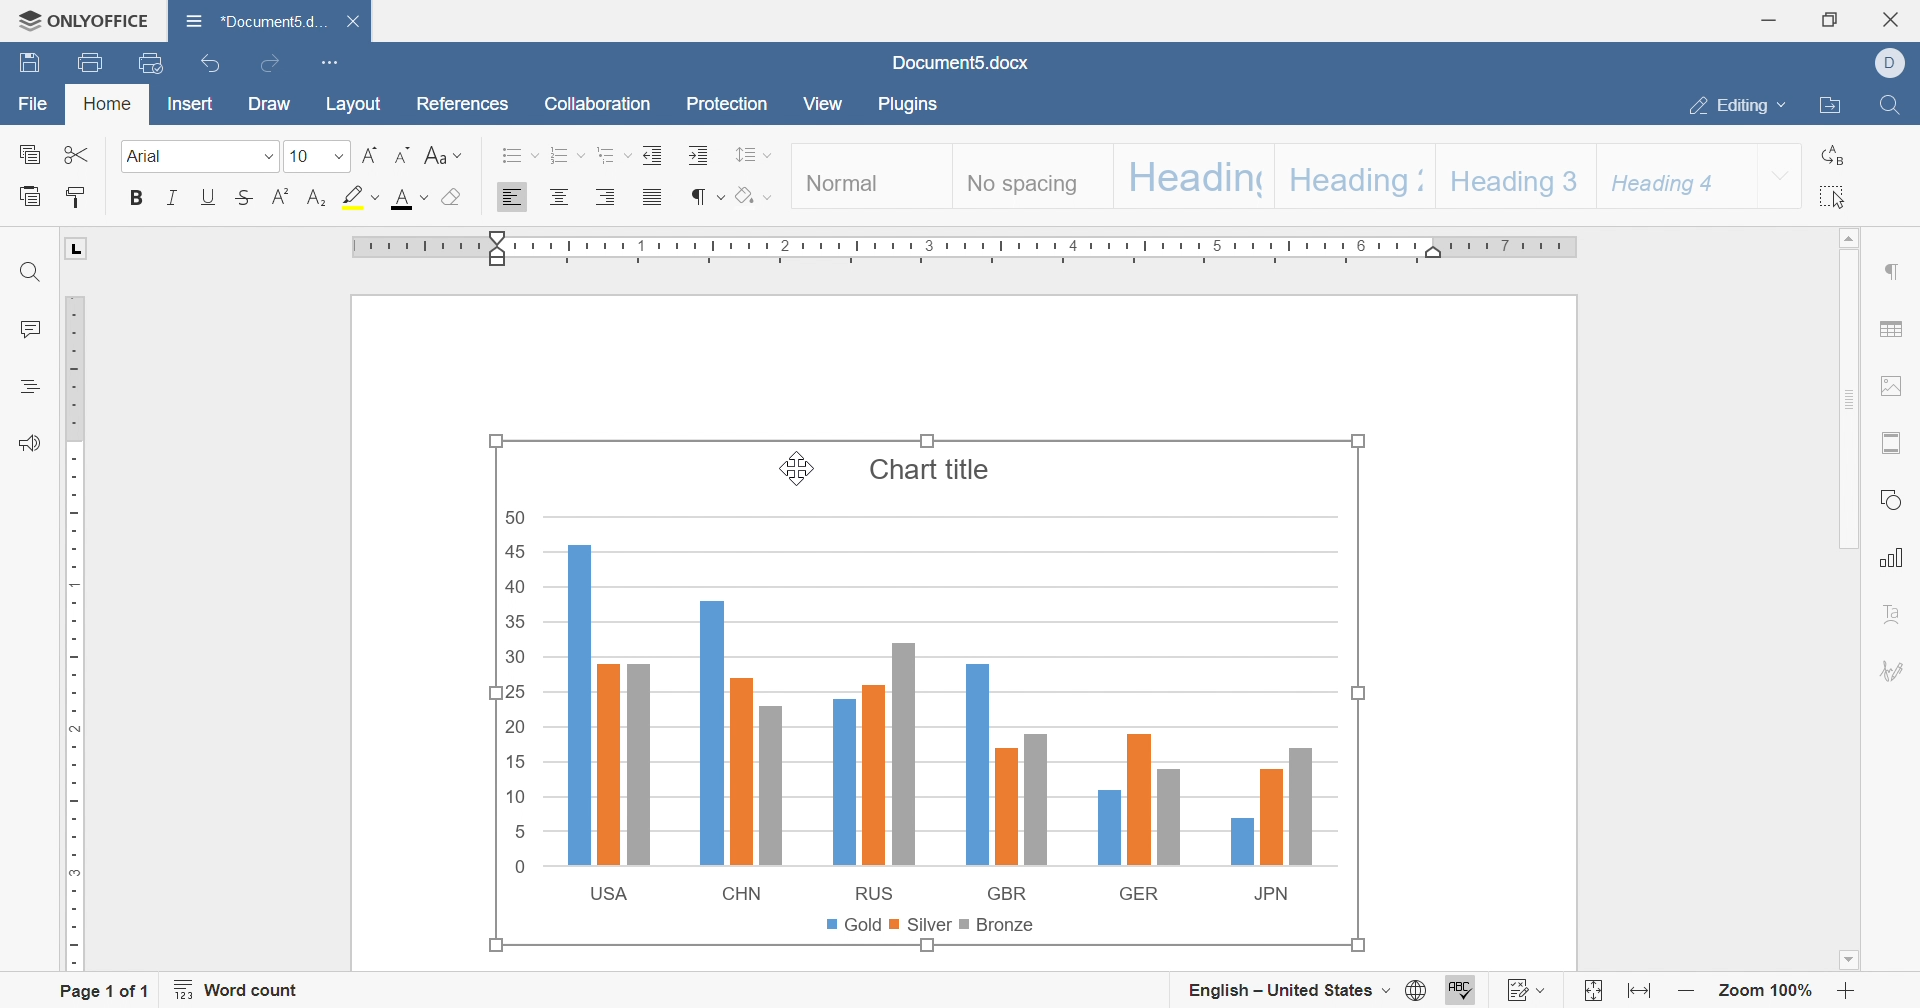 This screenshot has height=1008, width=1920. I want to click on plugins, so click(912, 104).